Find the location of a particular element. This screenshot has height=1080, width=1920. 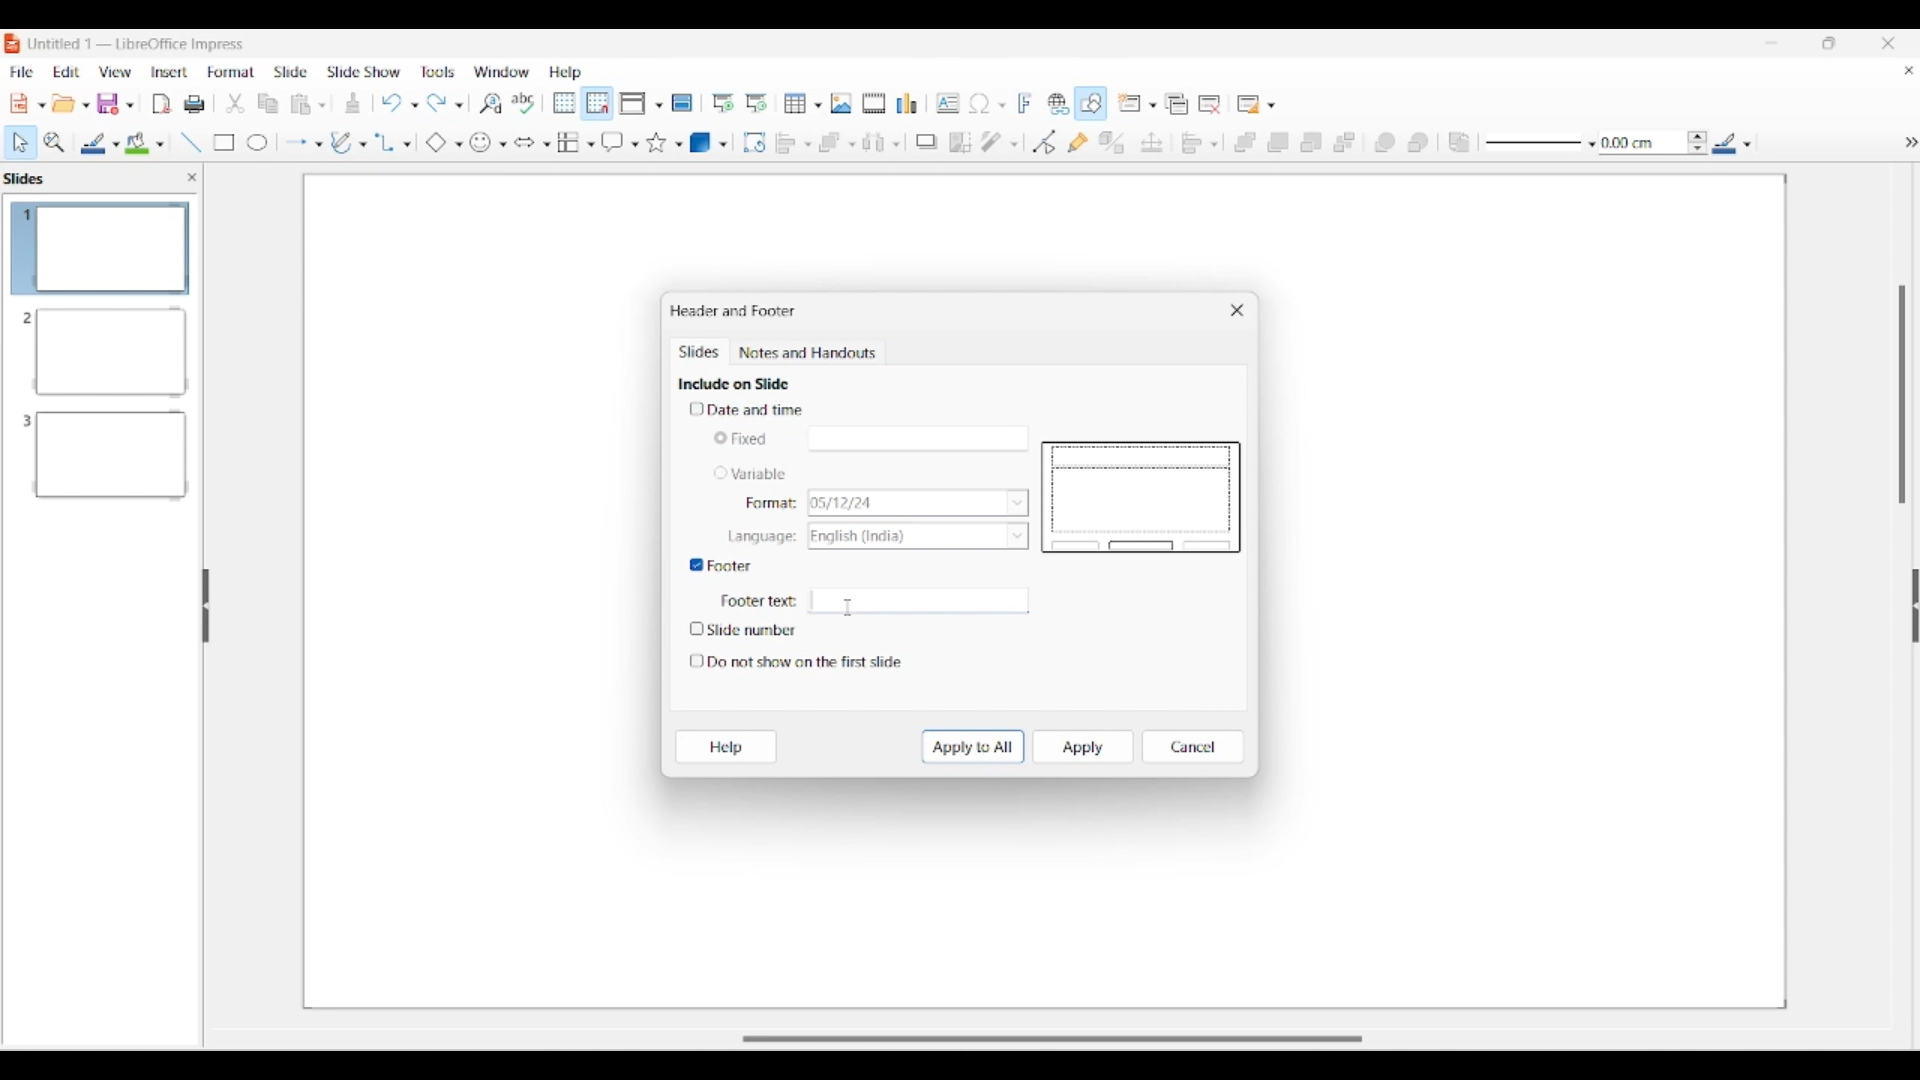

hide is located at coordinates (1907, 143).